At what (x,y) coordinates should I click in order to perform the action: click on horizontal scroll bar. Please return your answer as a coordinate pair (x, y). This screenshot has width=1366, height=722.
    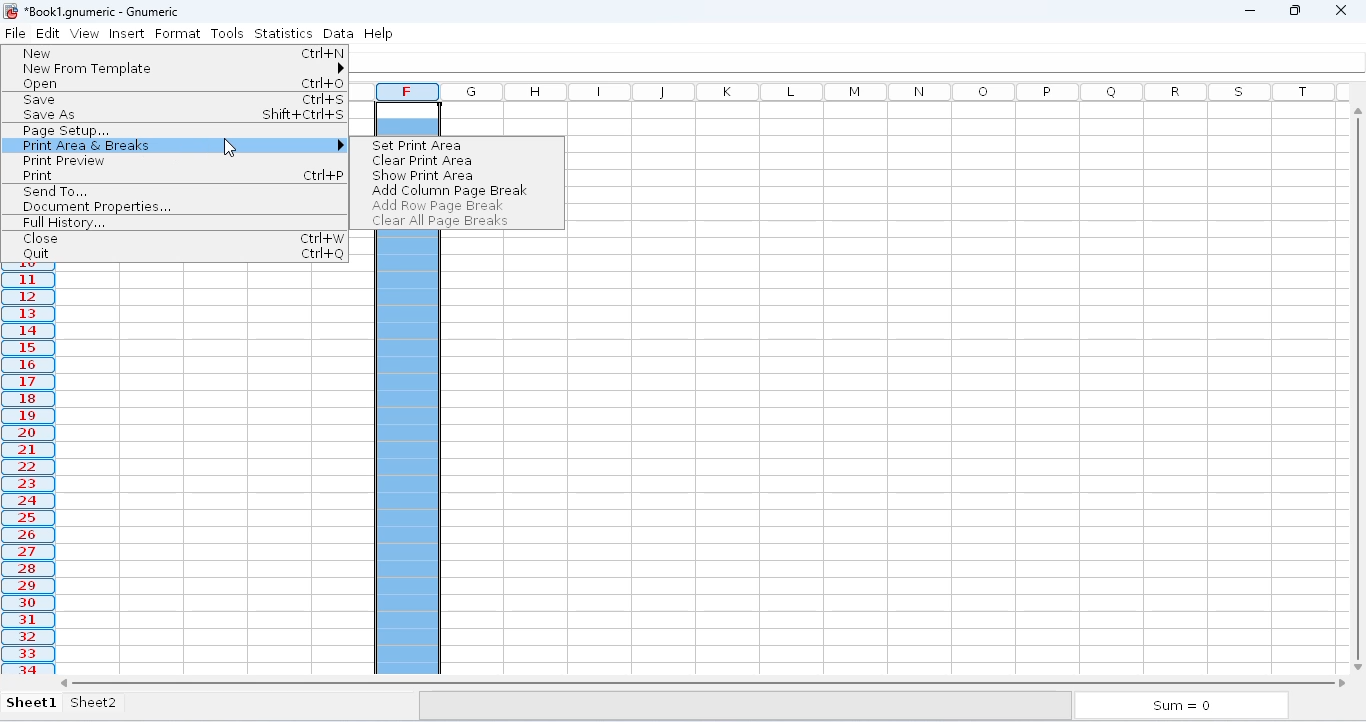
    Looking at the image, I should click on (702, 682).